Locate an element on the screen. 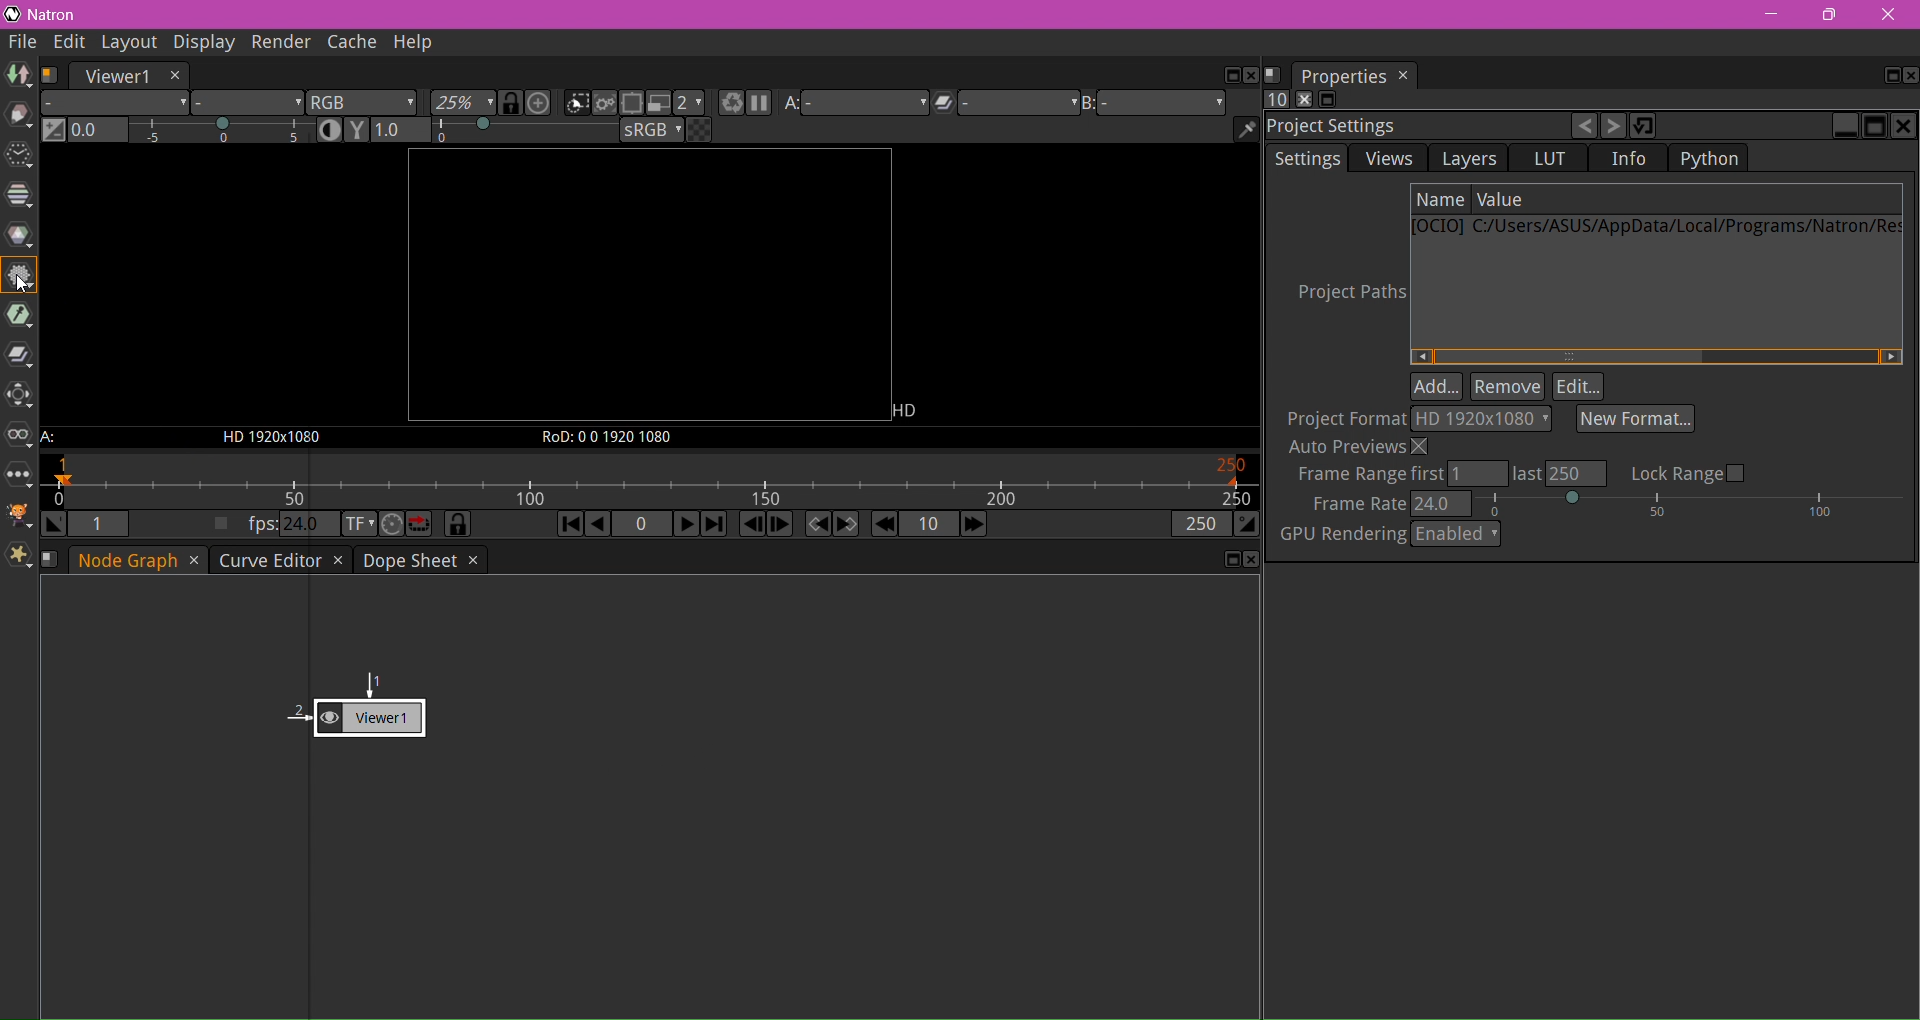 The height and width of the screenshot is (1020, 1920). Info is located at coordinates (1631, 159).